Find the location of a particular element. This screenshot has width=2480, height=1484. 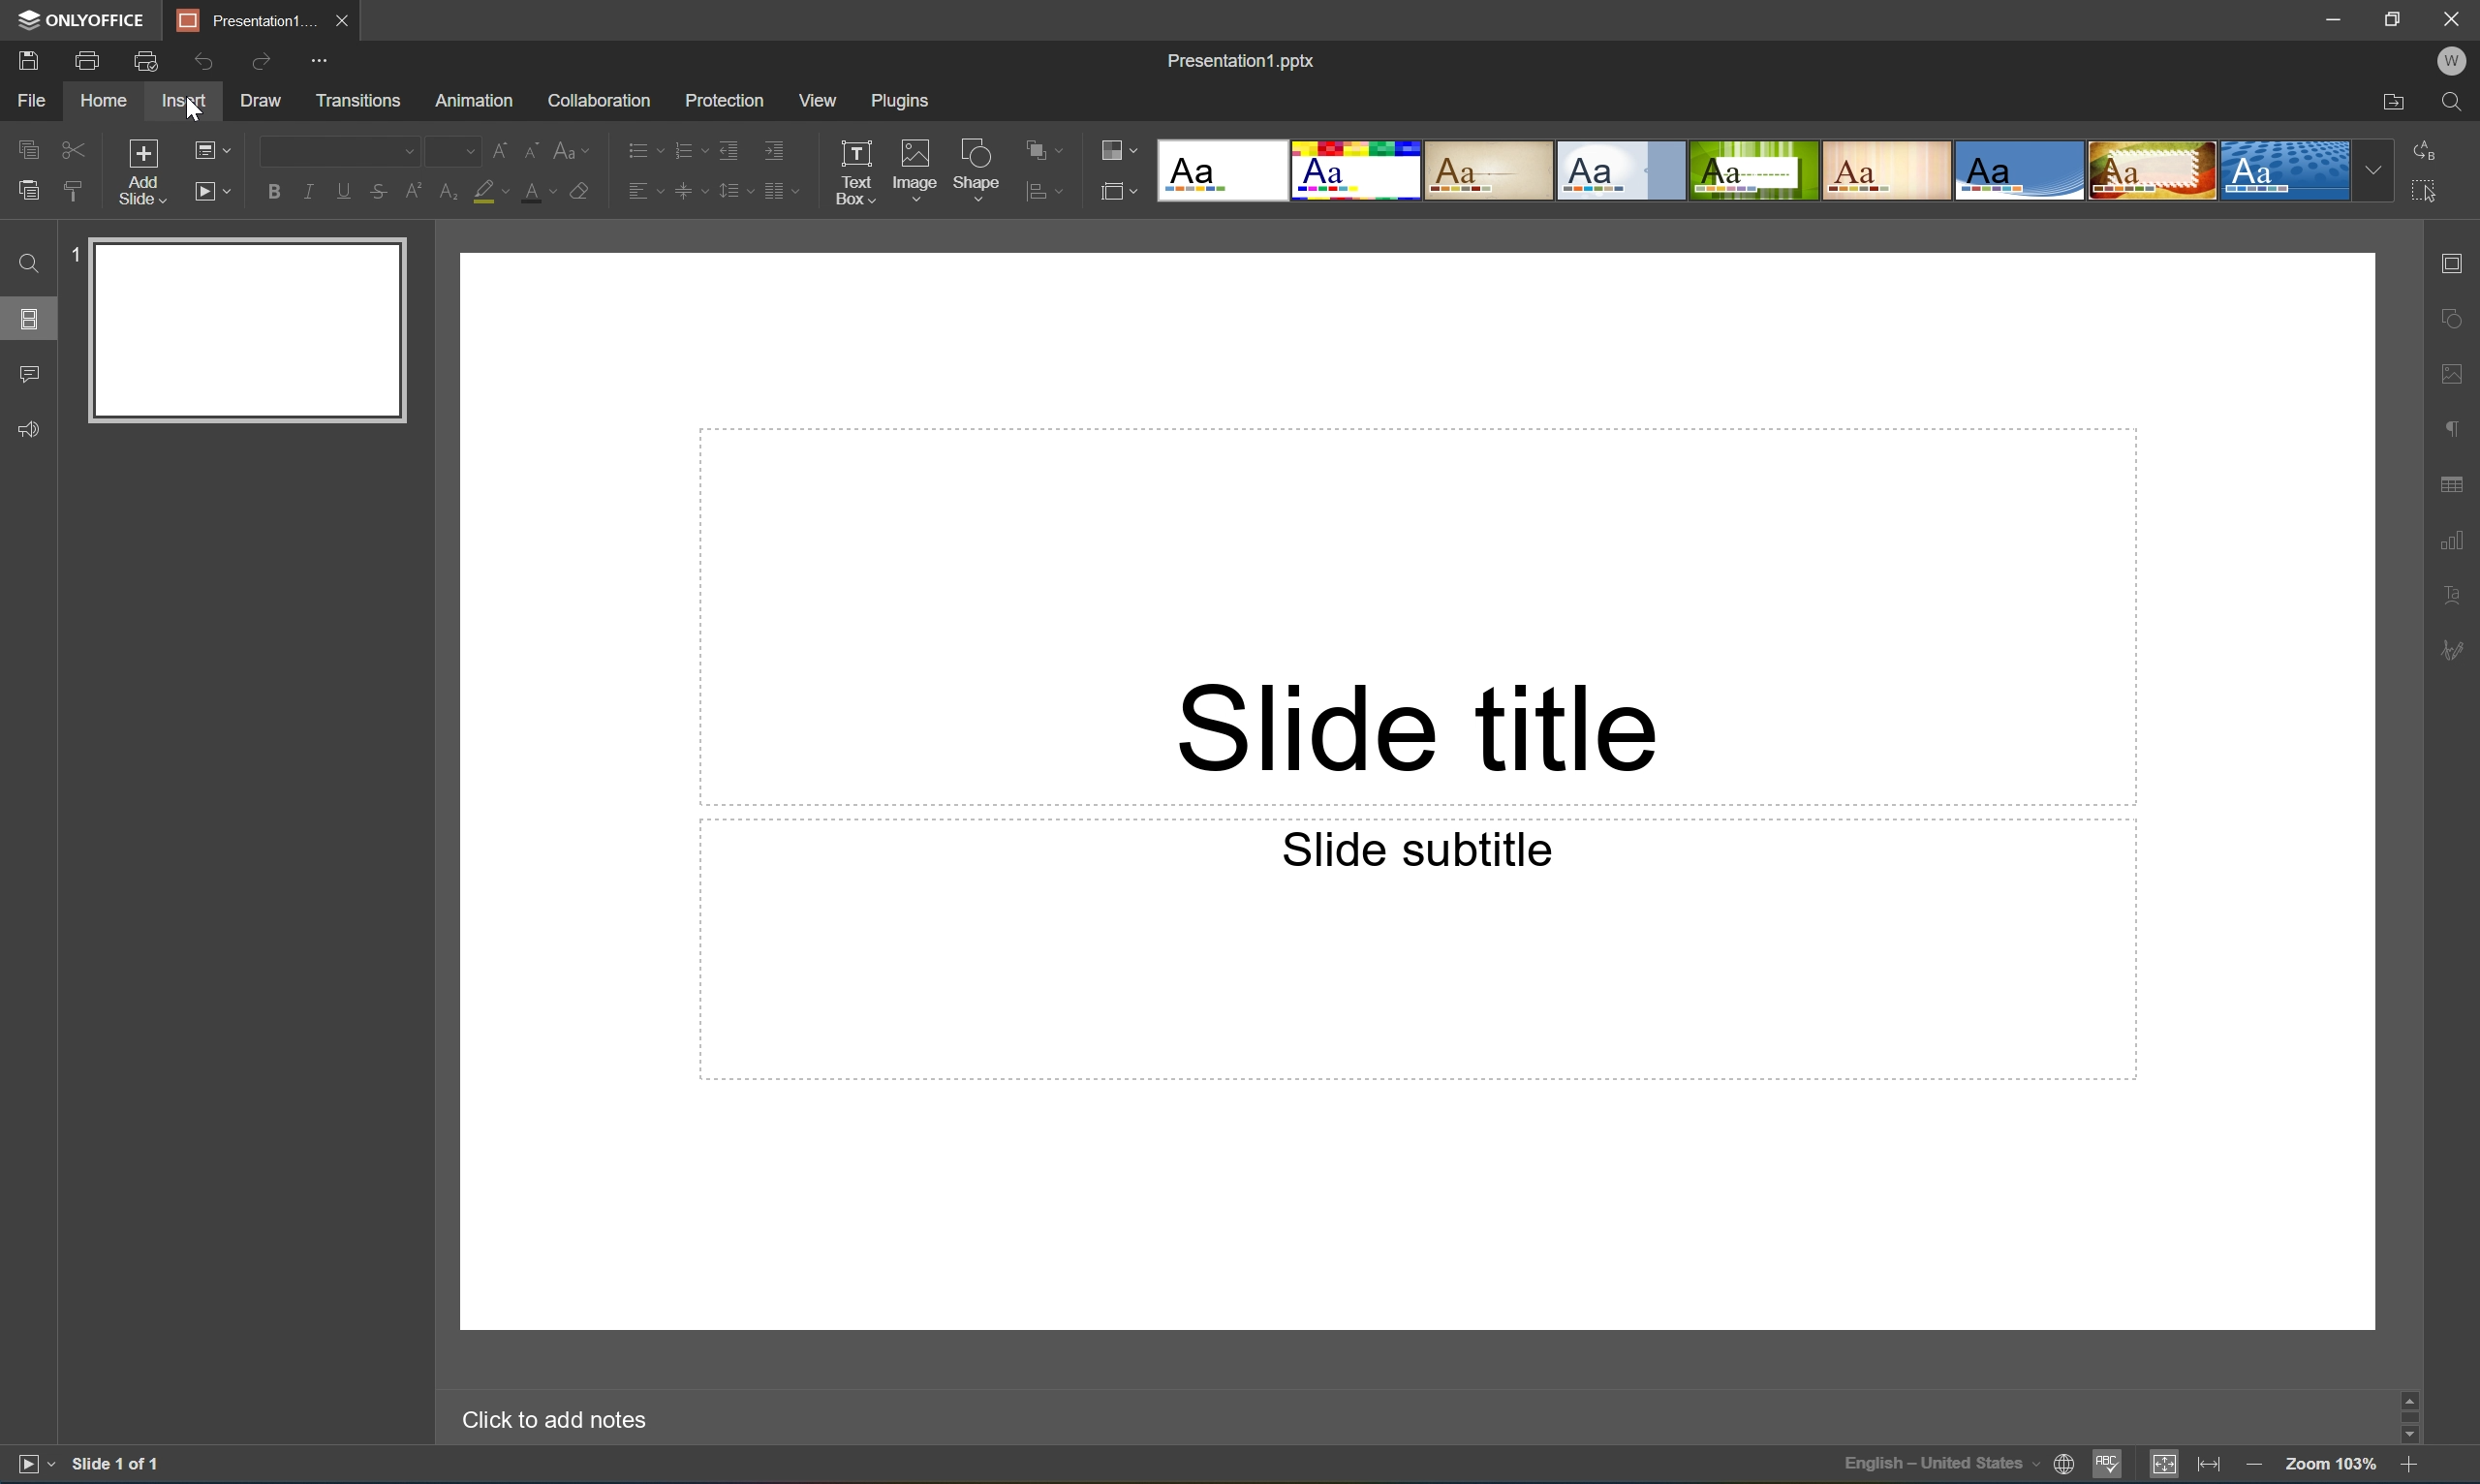

1 is located at coordinates (76, 254).